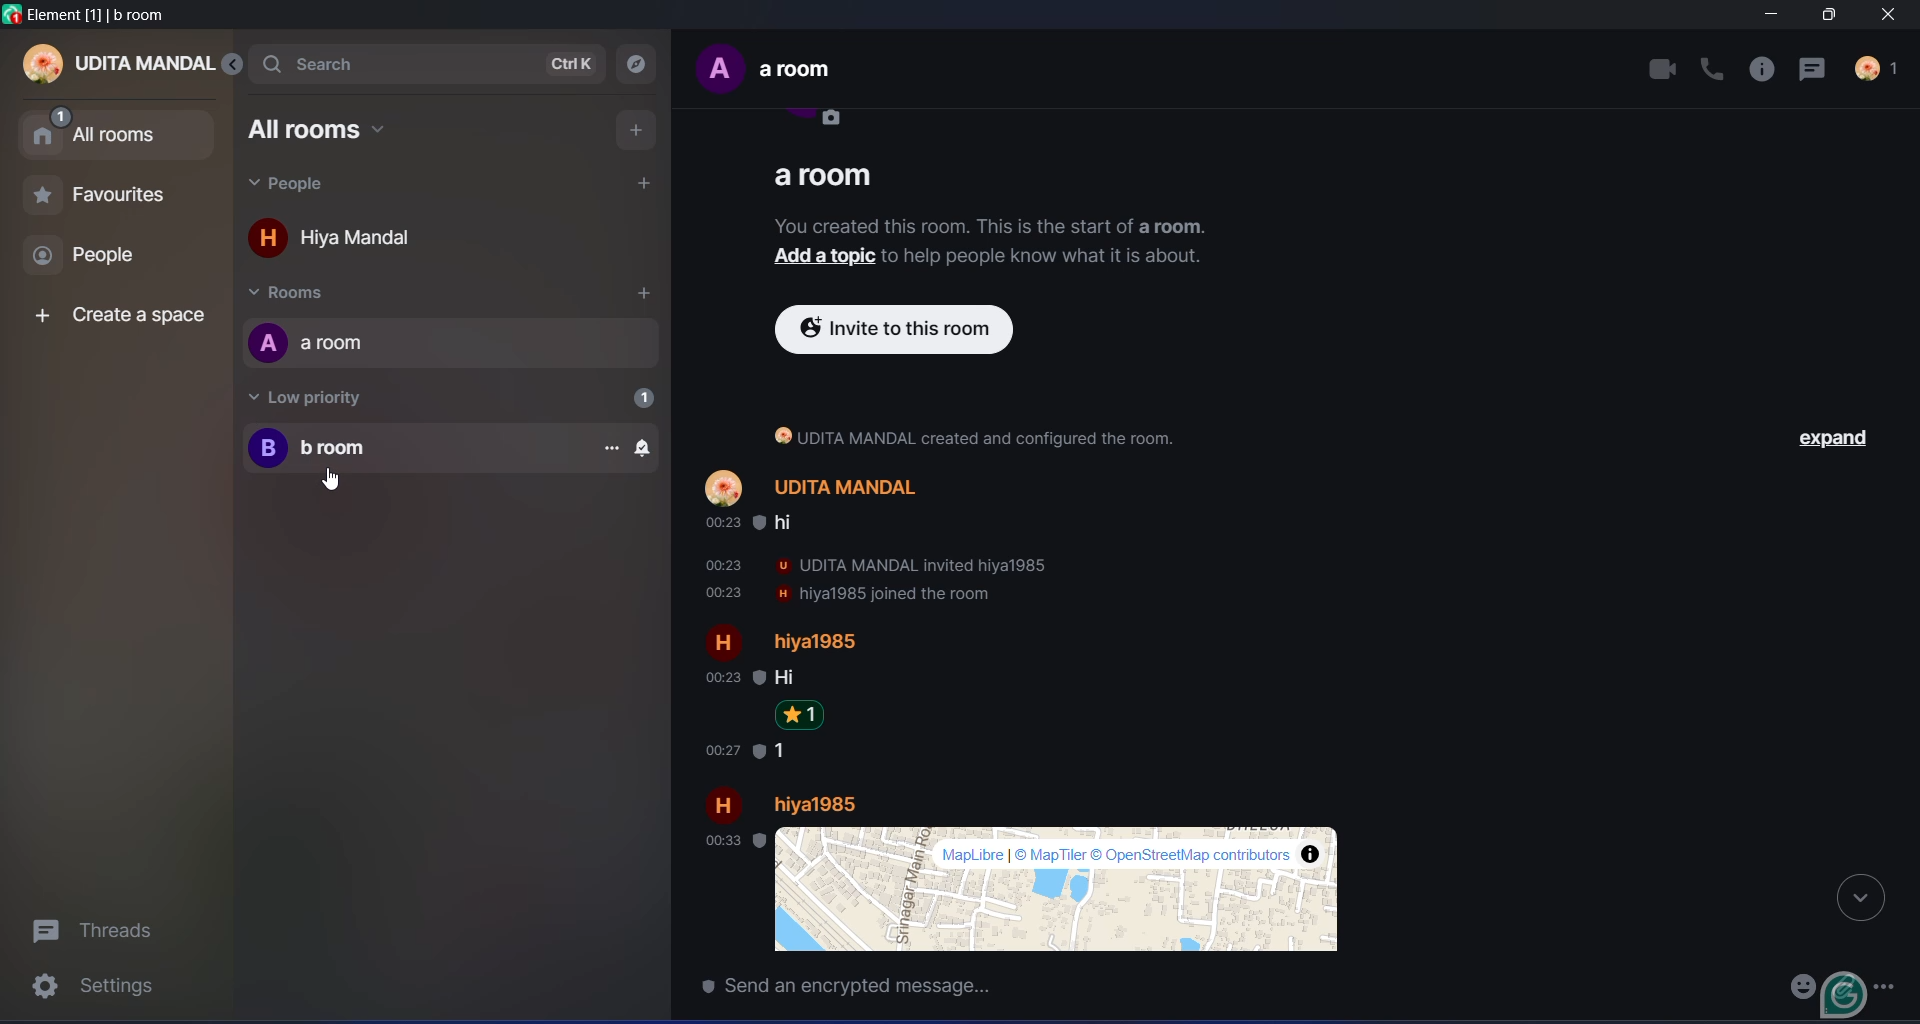 The height and width of the screenshot is (1024, 1920). Describe the element at coordinates (827, 173) in the screenshot. I see `aroom` at that location.